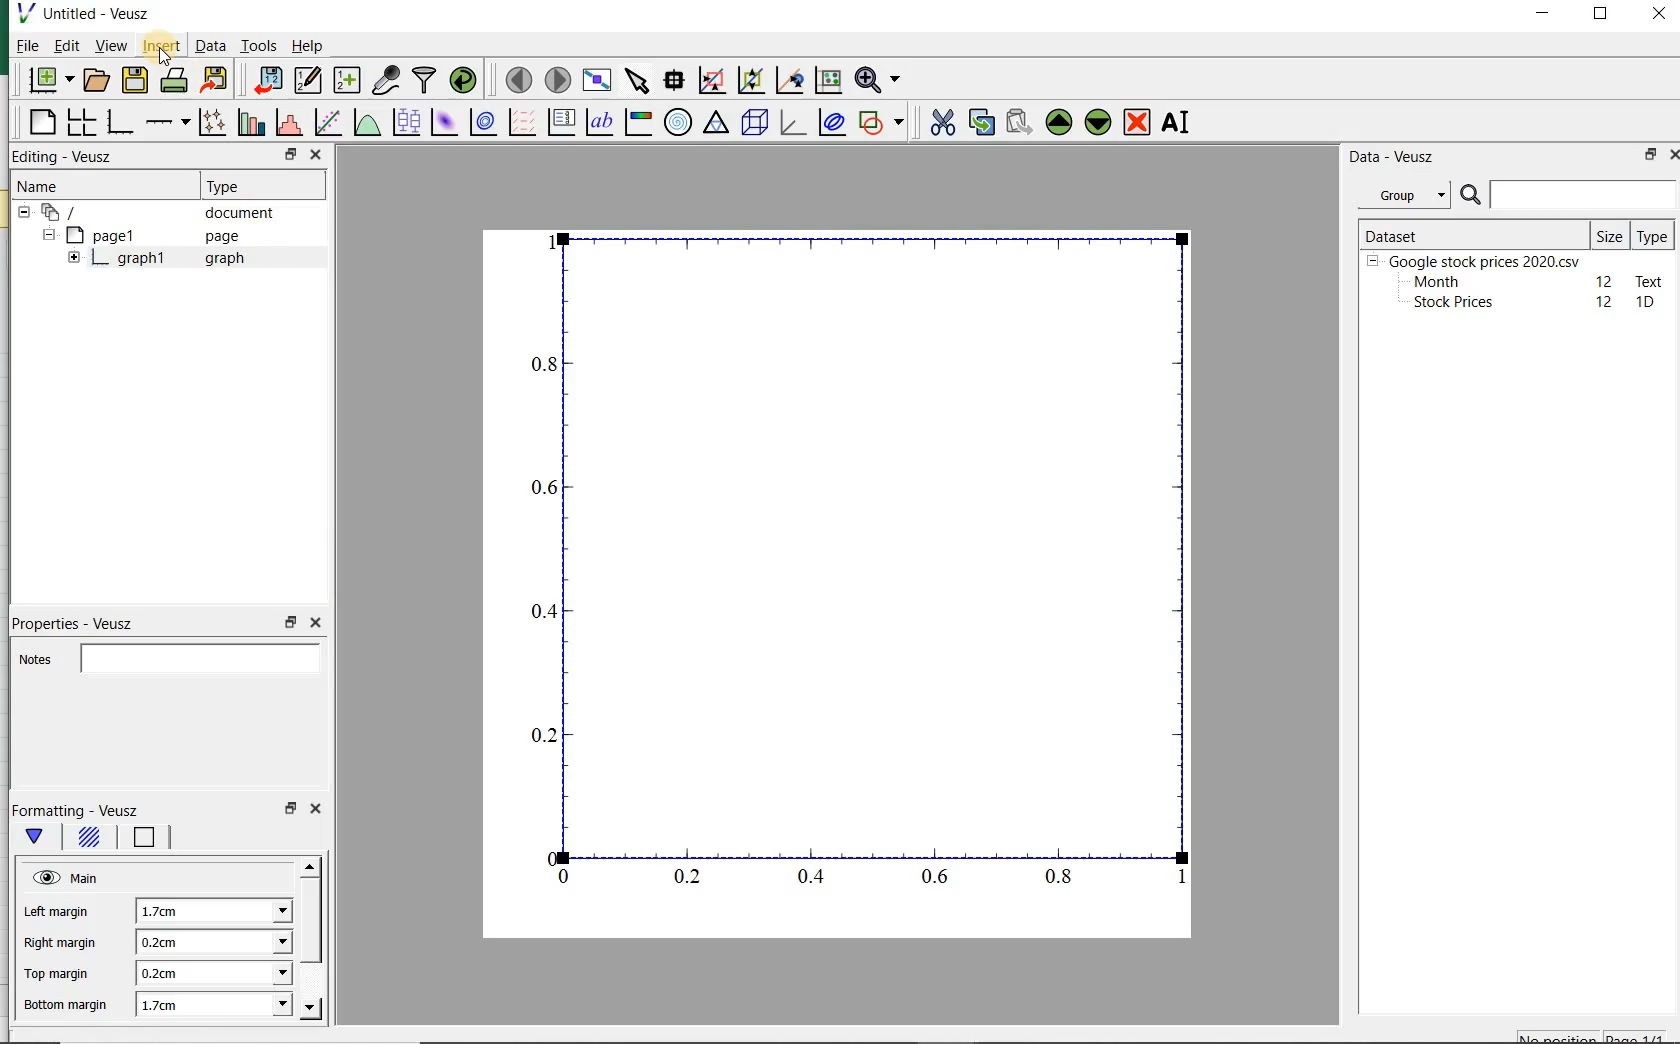  I want to click on Formatting - Veusz, so click(83, 811).